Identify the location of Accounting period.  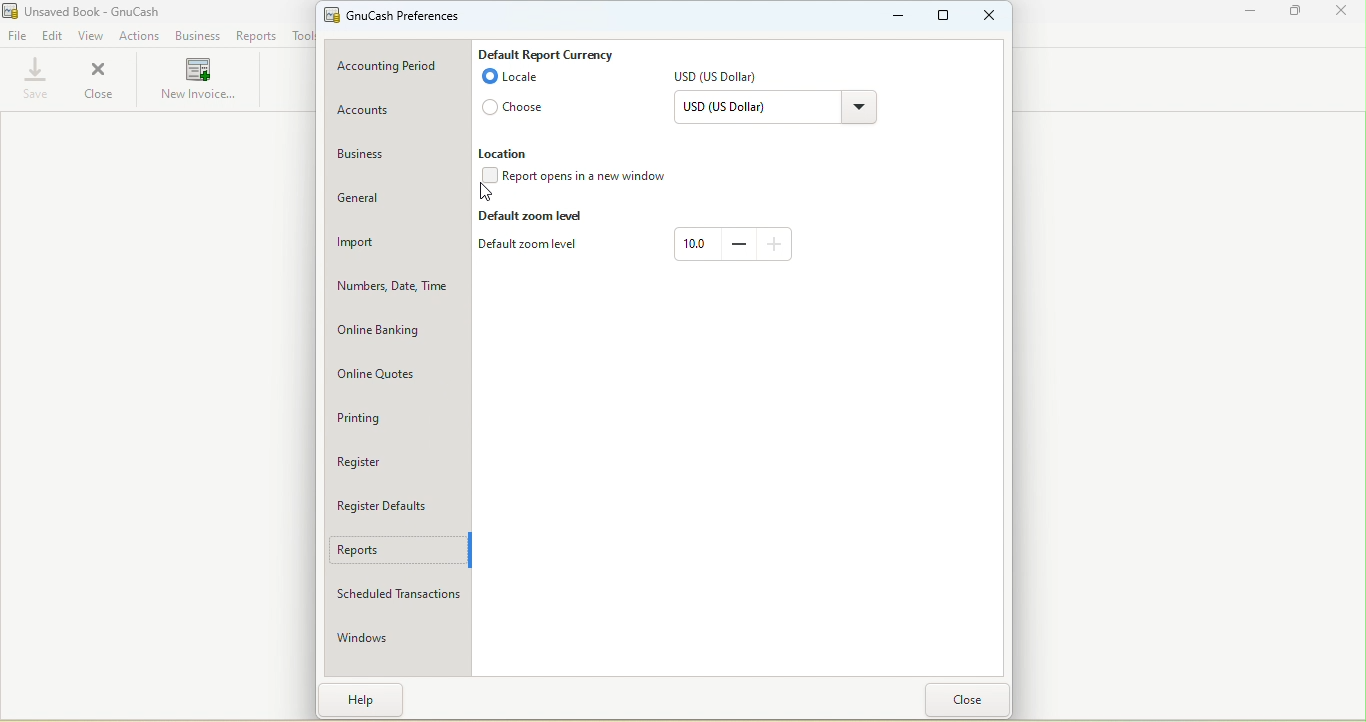
(401, 67).